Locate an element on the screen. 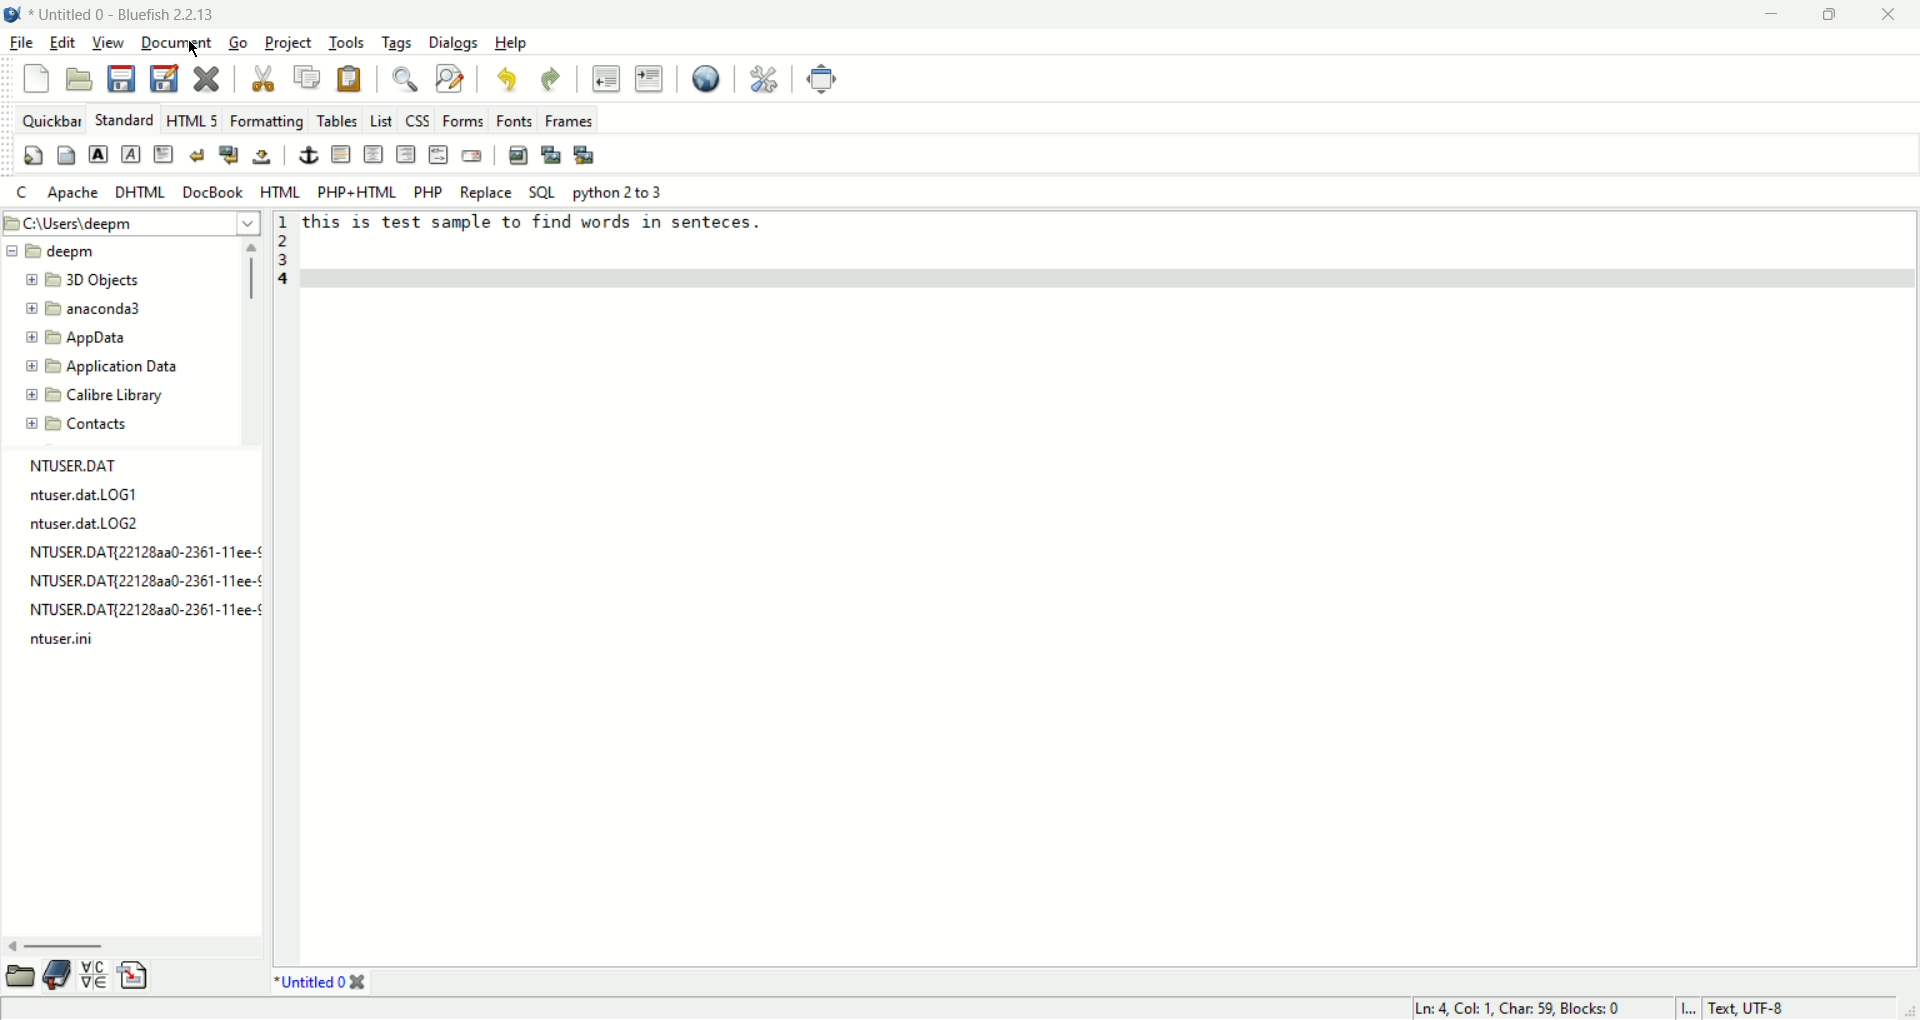  3D Objects is located at coordinates (123, 281).